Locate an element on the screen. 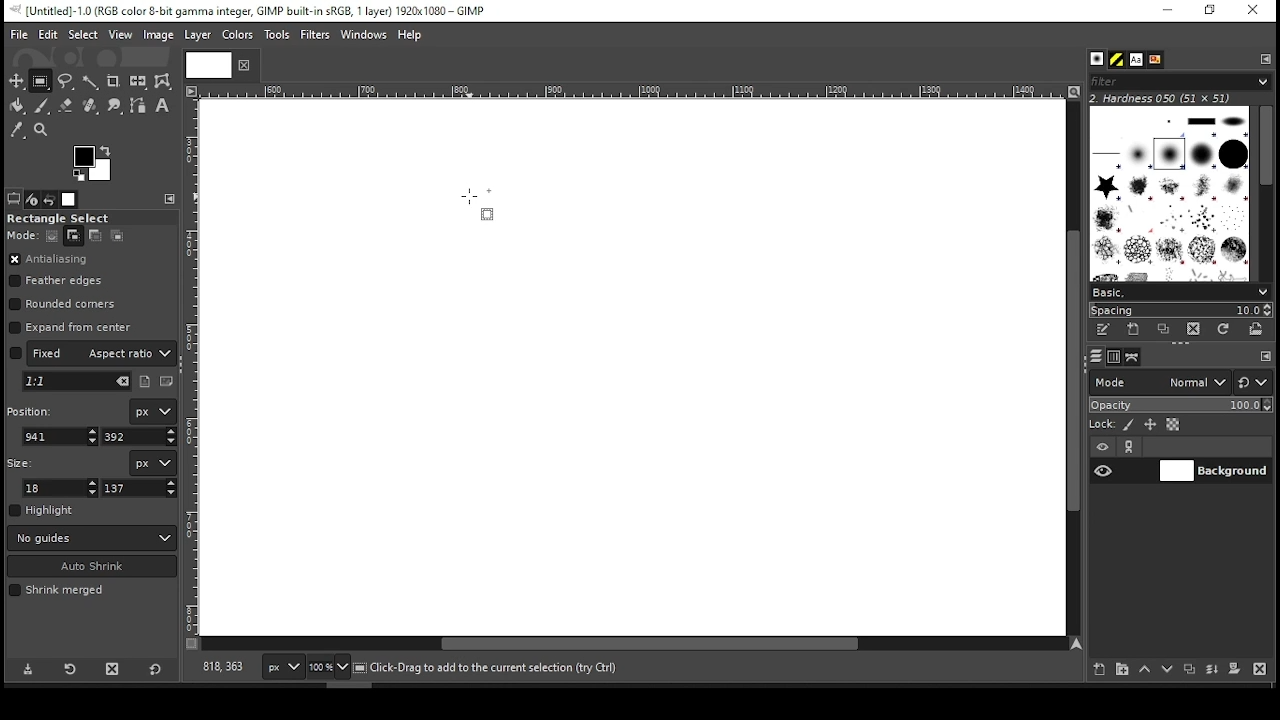 The image size is (1280, 720). add to current selection is located at coordinates (74, 236).